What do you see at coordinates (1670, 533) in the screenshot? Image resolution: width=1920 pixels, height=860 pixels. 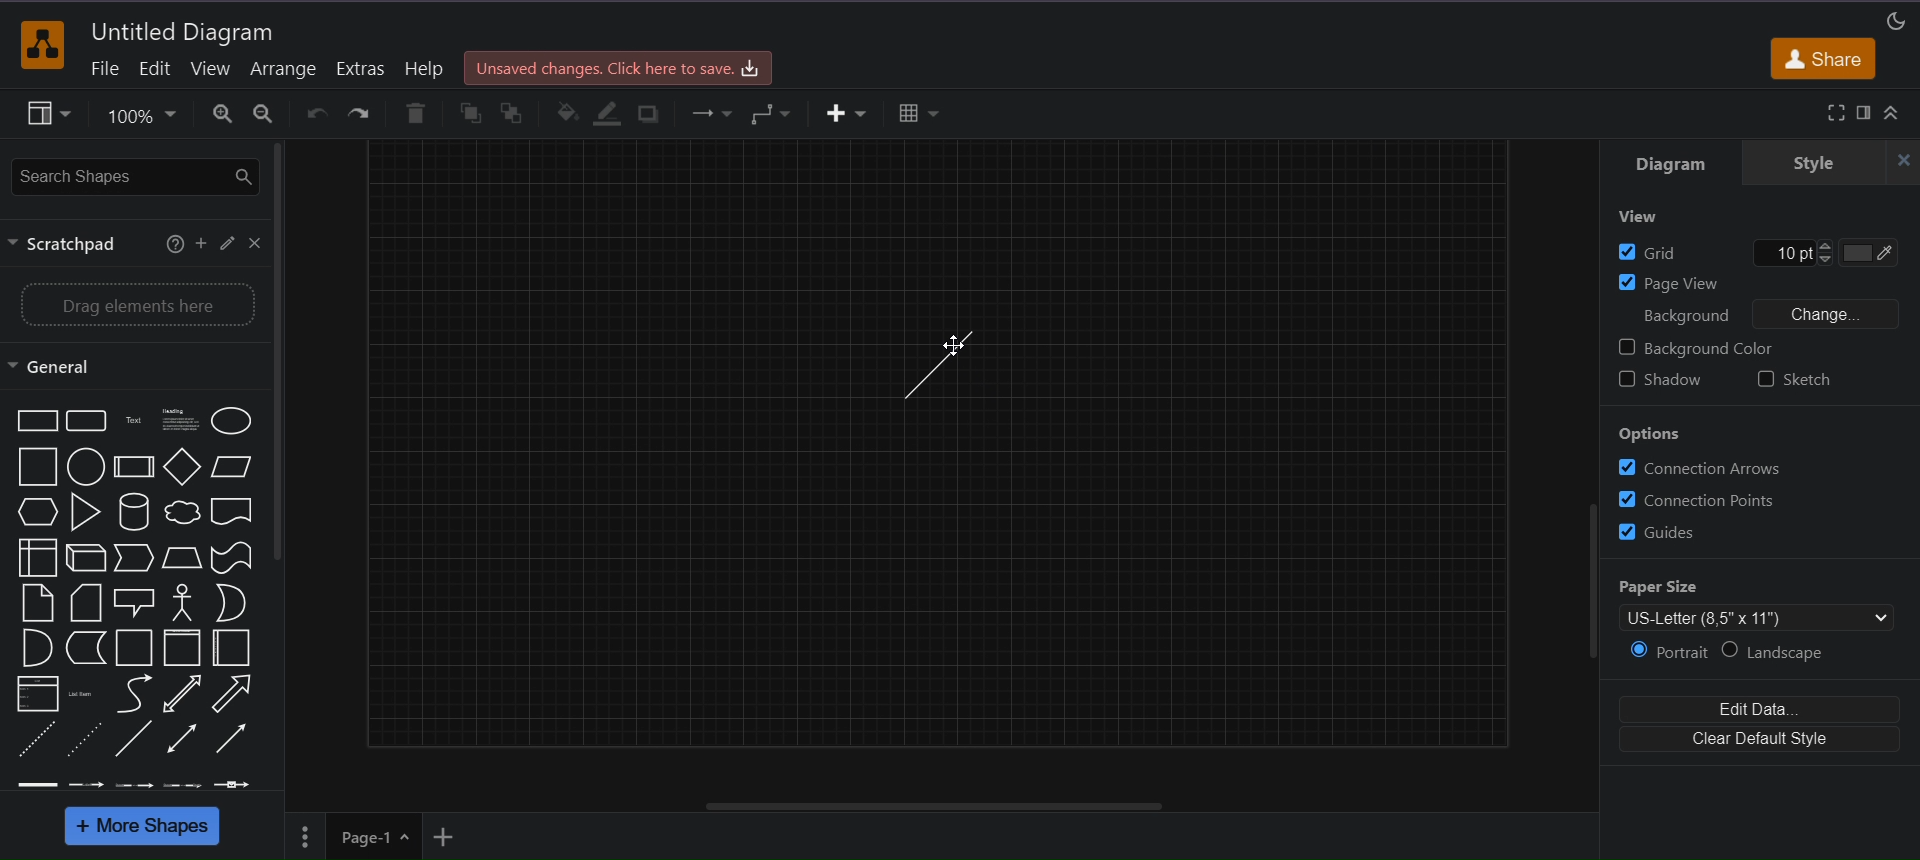 I see `guides` at bounding box center [1670, 533].